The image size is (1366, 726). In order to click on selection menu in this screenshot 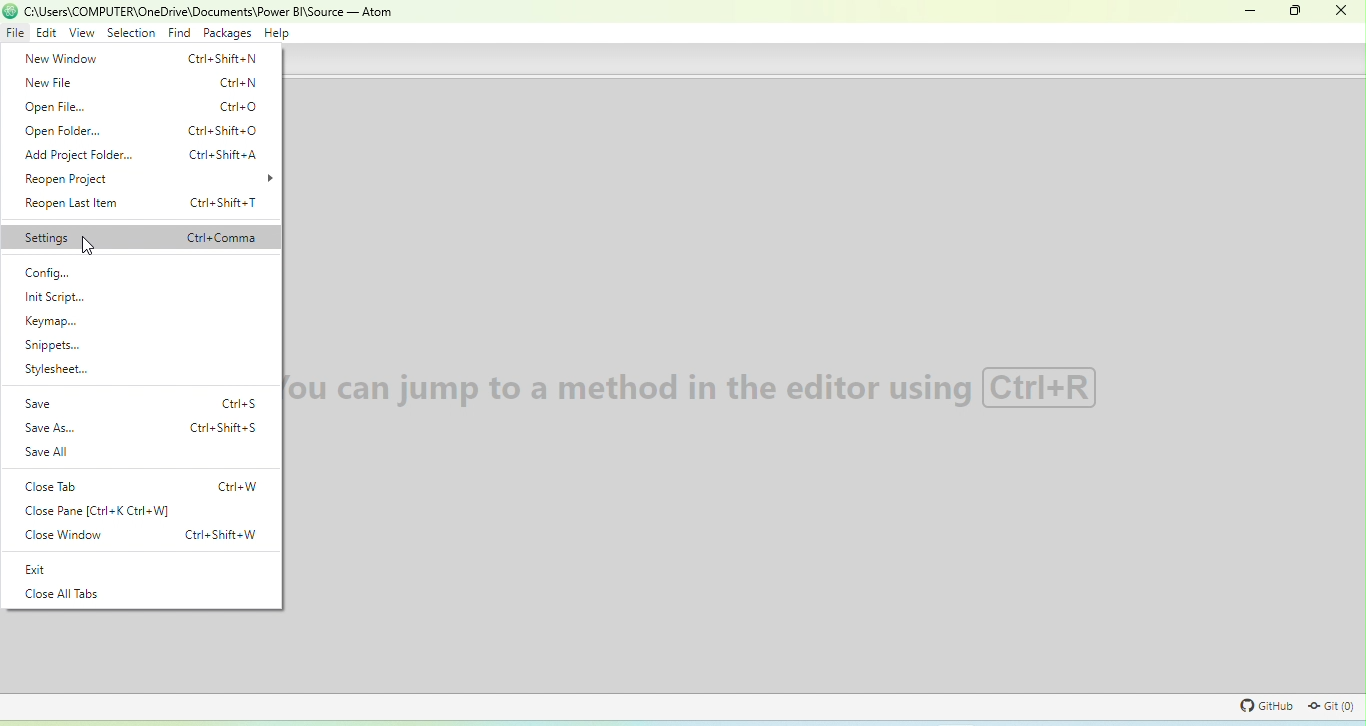, I will do `click(132, 33)`.